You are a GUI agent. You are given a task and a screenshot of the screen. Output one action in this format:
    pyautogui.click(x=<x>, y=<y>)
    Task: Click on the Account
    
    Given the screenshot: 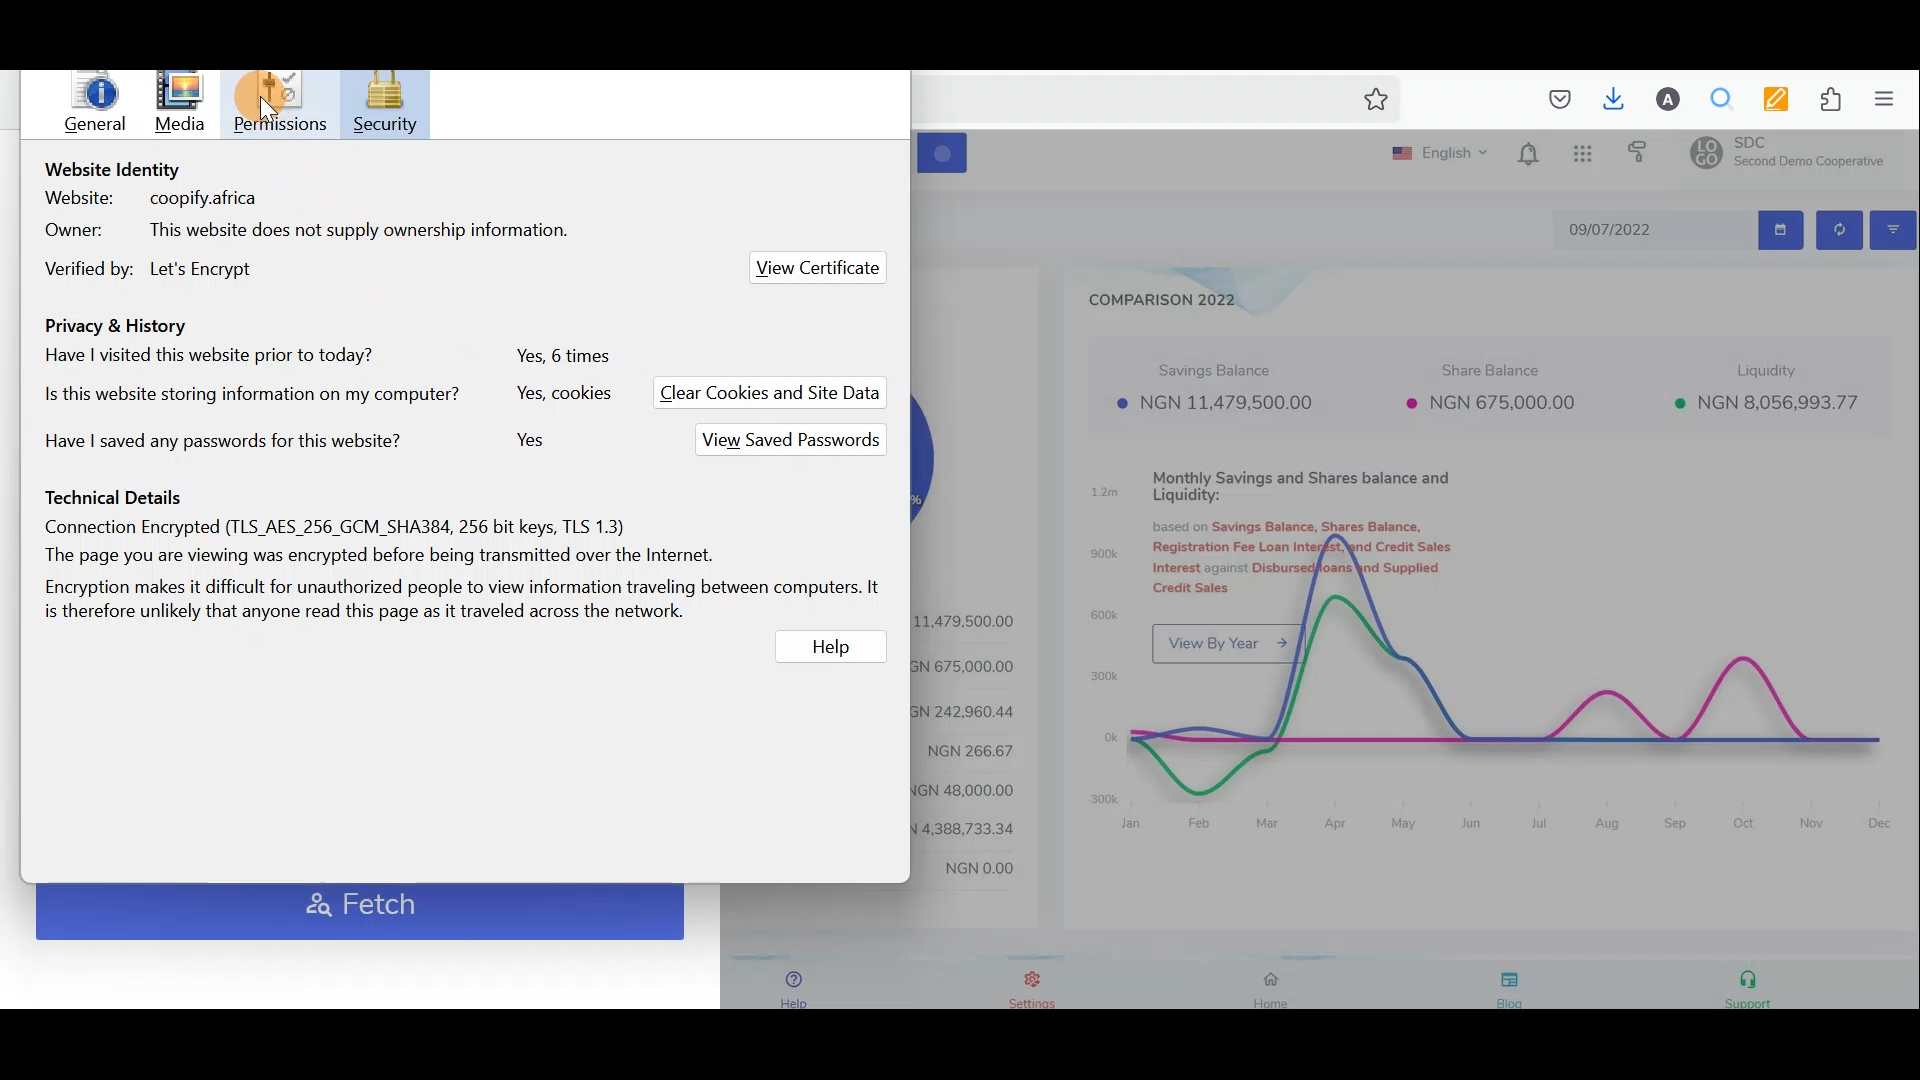 What is the action you would take?
    pyautogui.click(x=1660, y=99)
    